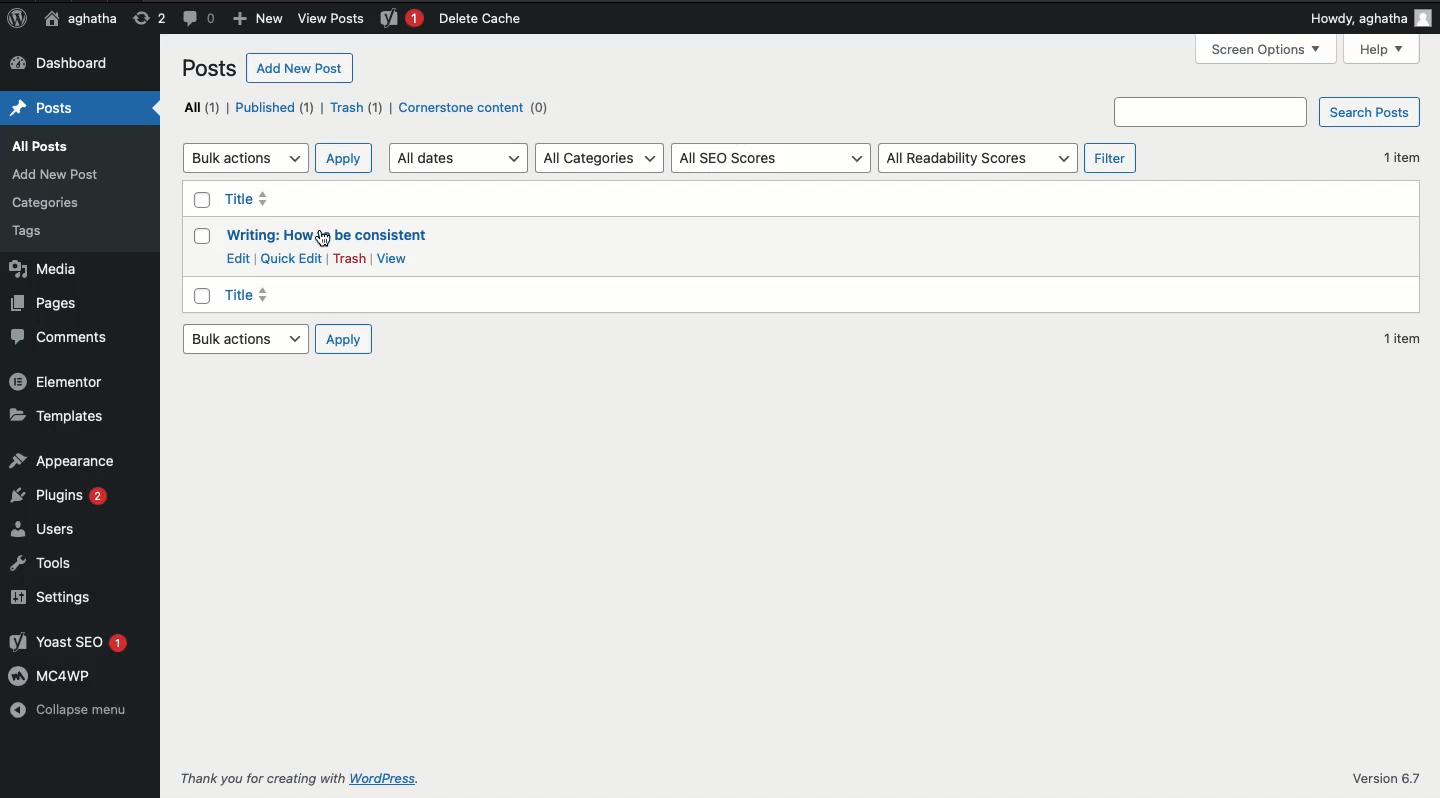 The height and width of the screenshot is (798, 1440). Describe the element at coordinates (1380, 49) in the screenshot. I see `Help` at that location.